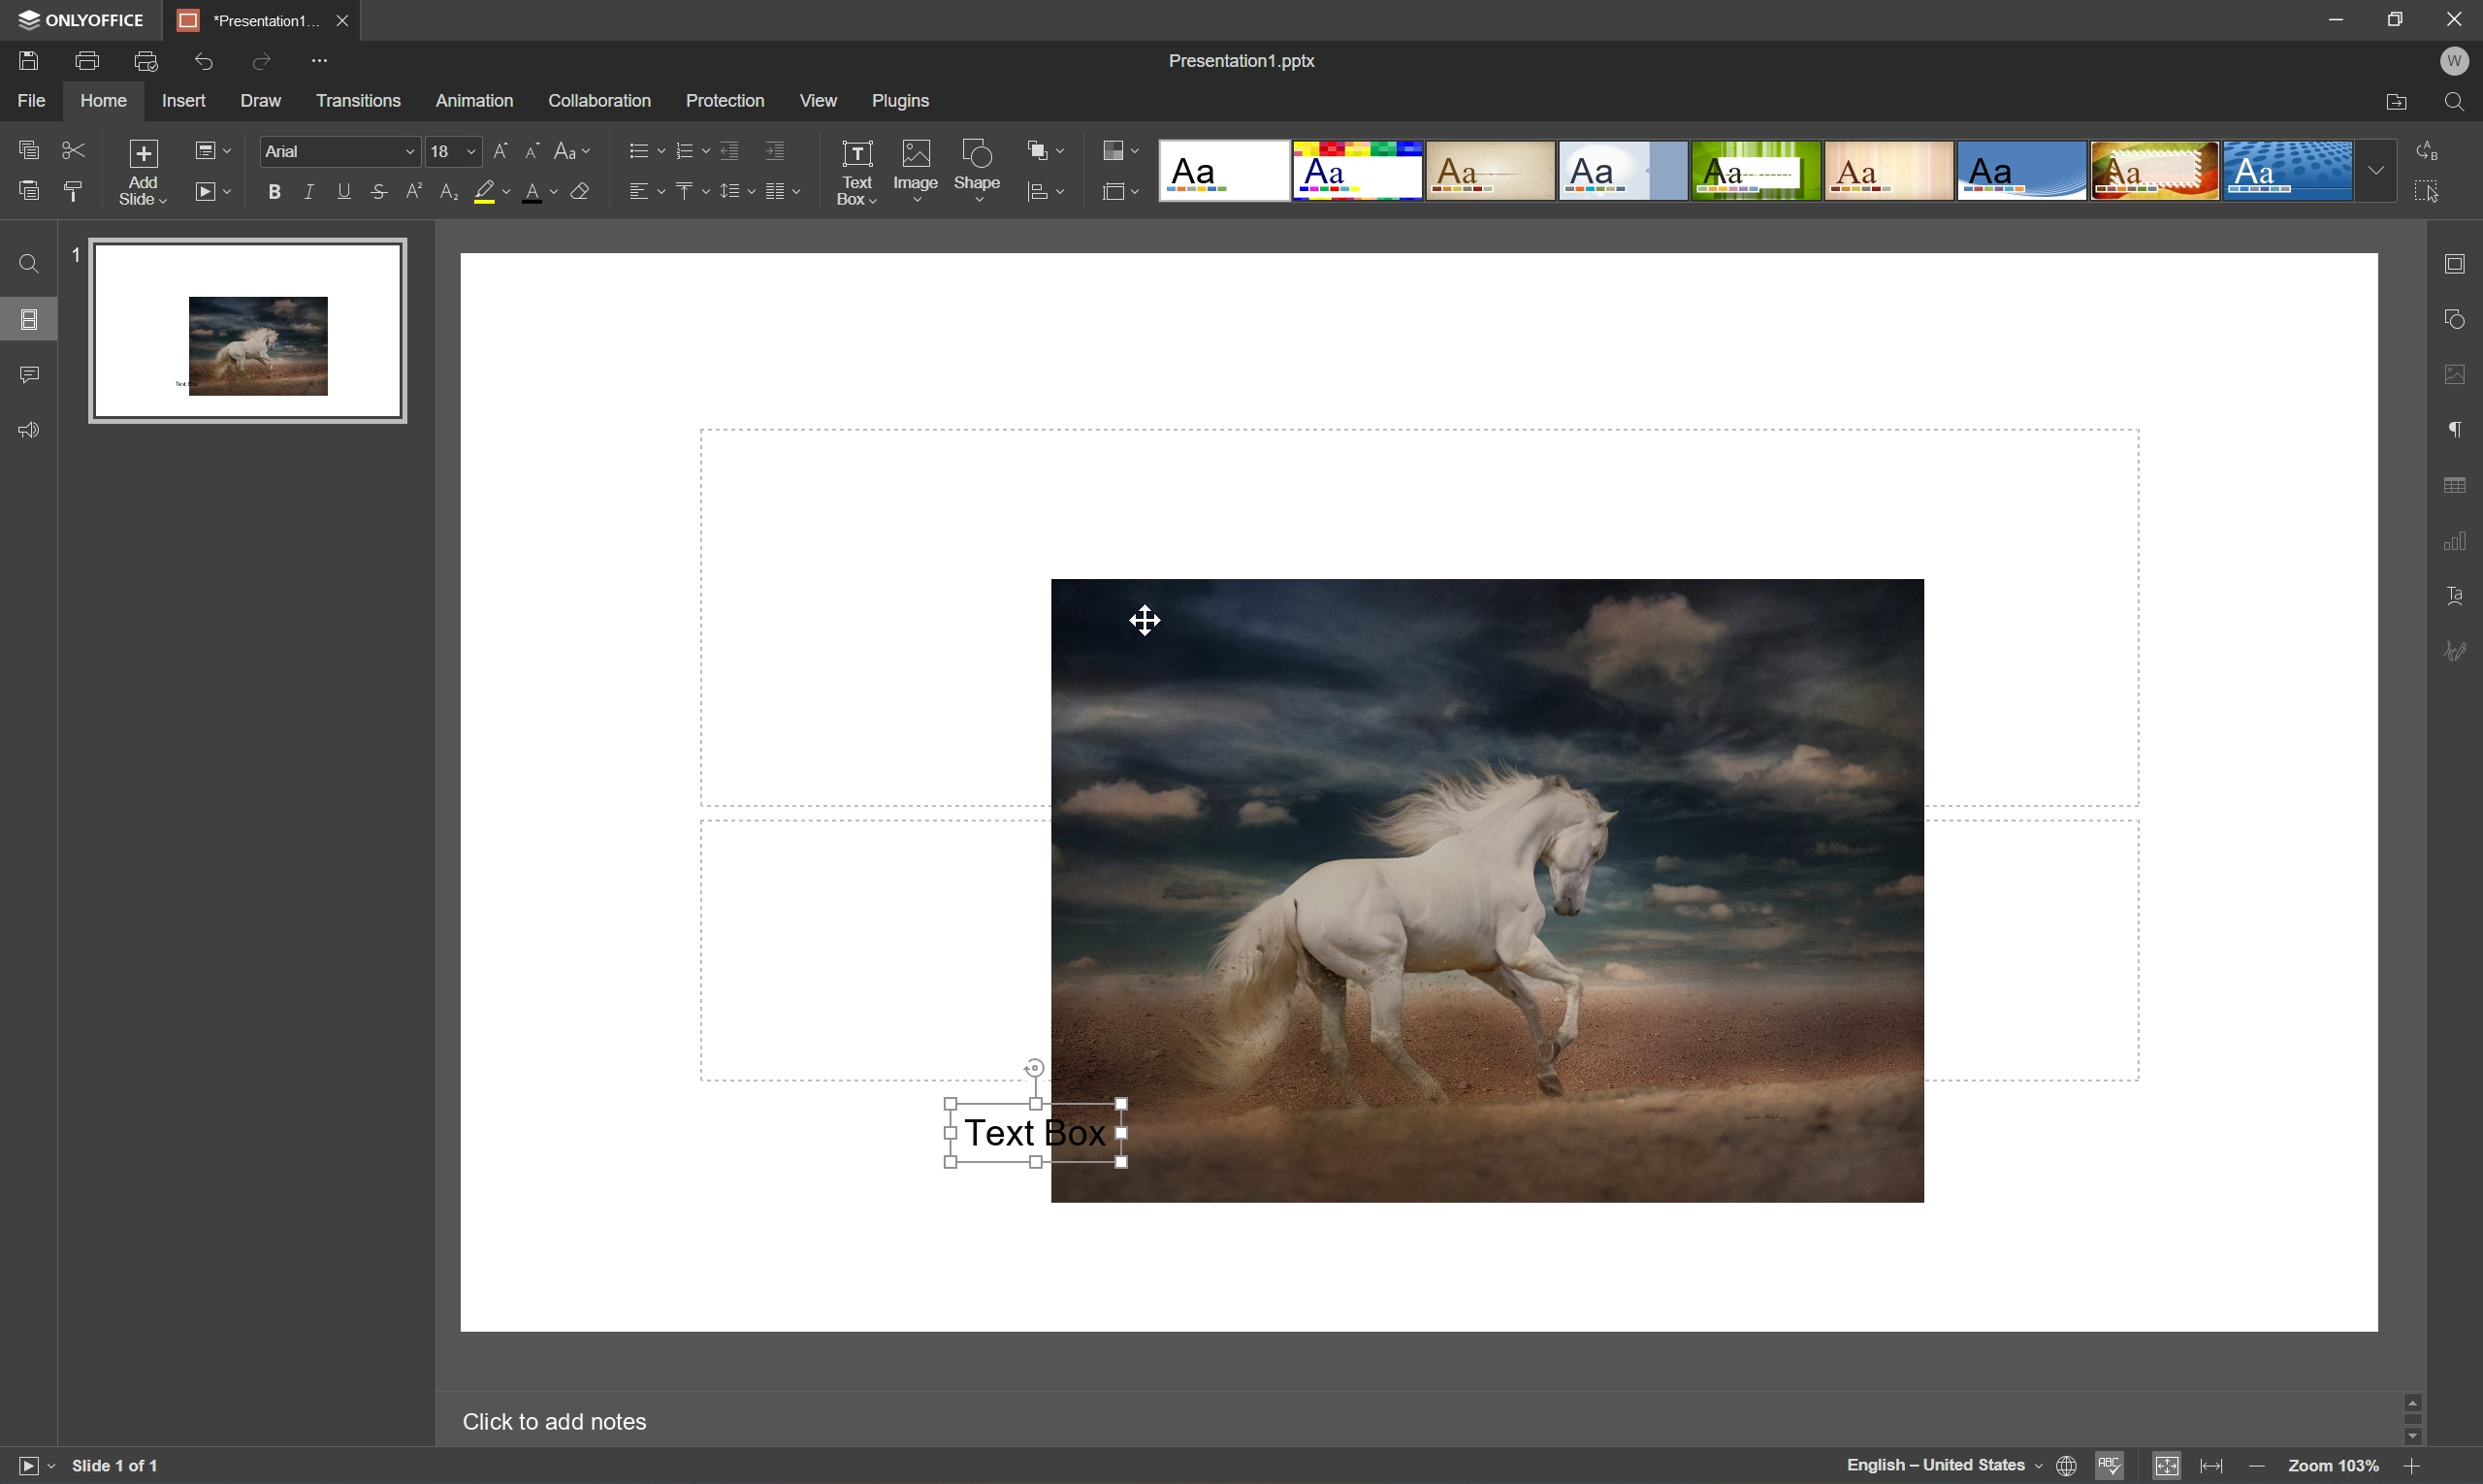  Describe the element at coordinates (1625, 170) in the screenshot. I see `Official` at that location.